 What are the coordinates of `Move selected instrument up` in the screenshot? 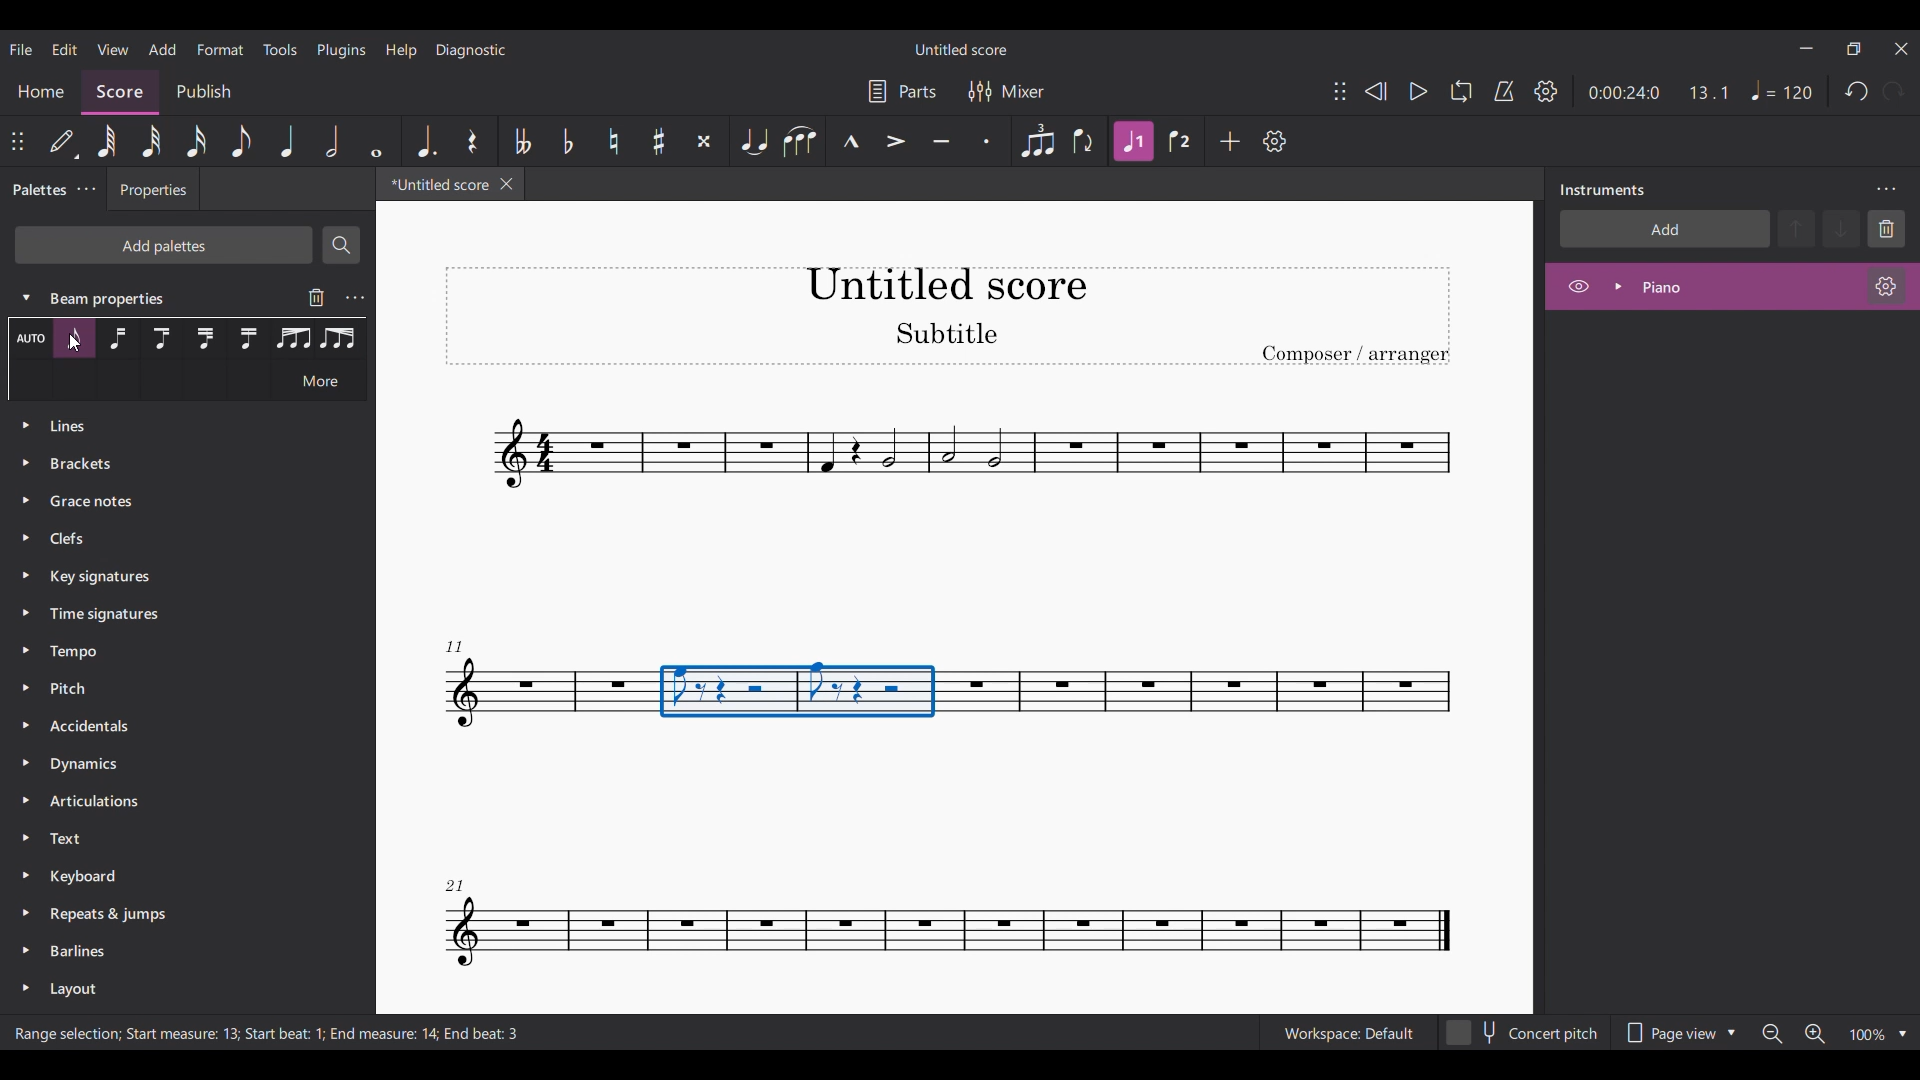 It's located at (1799, 227).